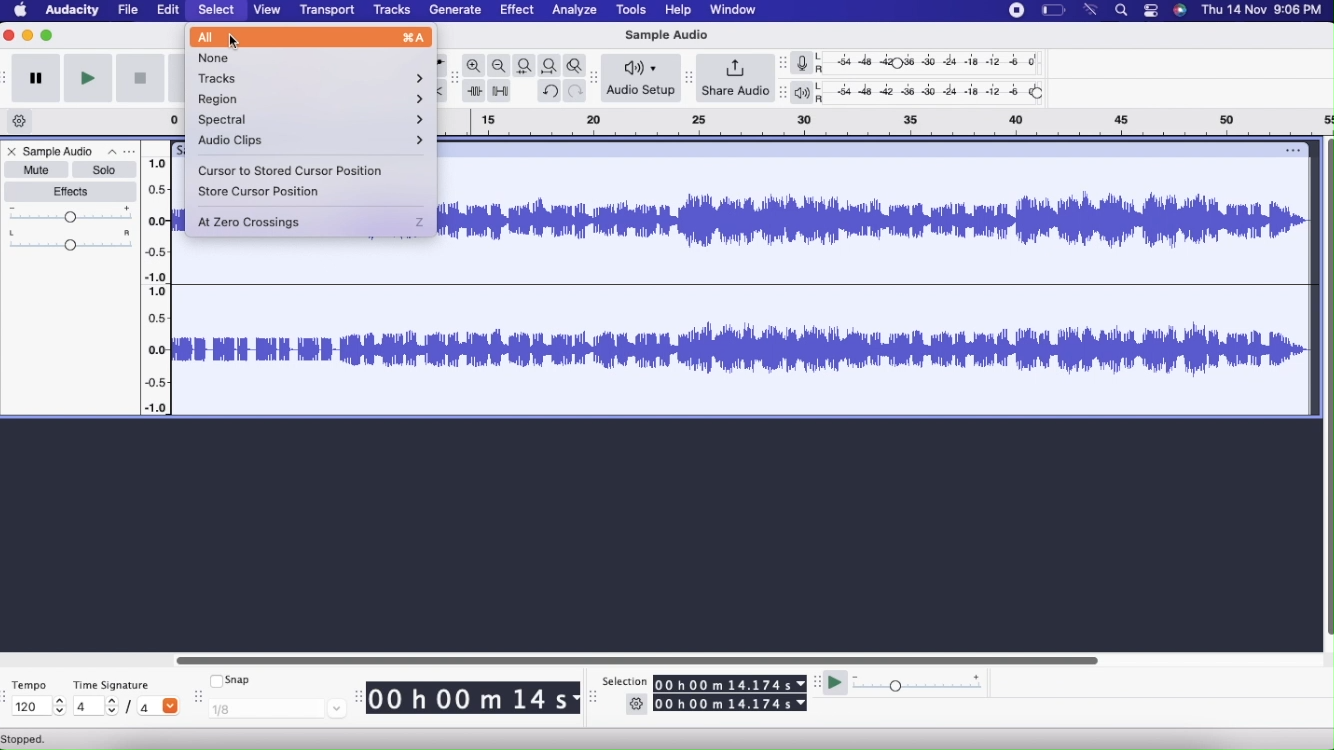  I want to click on Mute, so click(38, 171).